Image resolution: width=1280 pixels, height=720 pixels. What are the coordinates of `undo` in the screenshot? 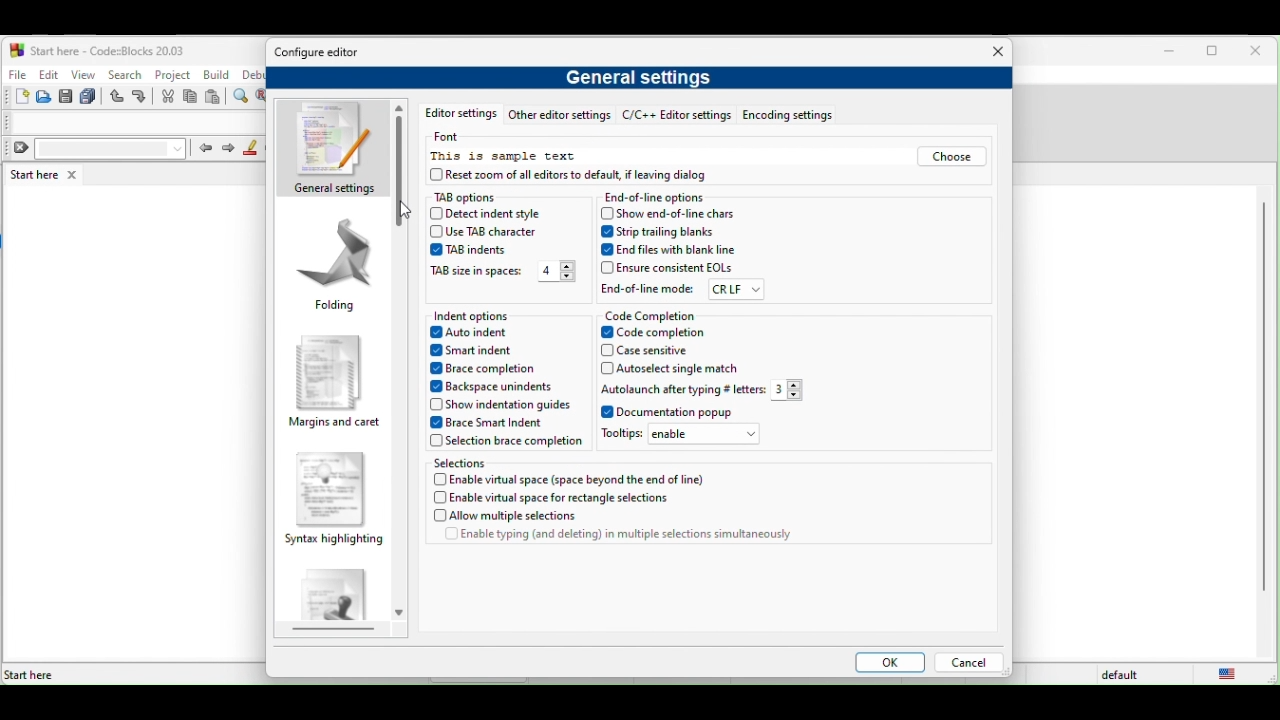 It's located at (118, 97).